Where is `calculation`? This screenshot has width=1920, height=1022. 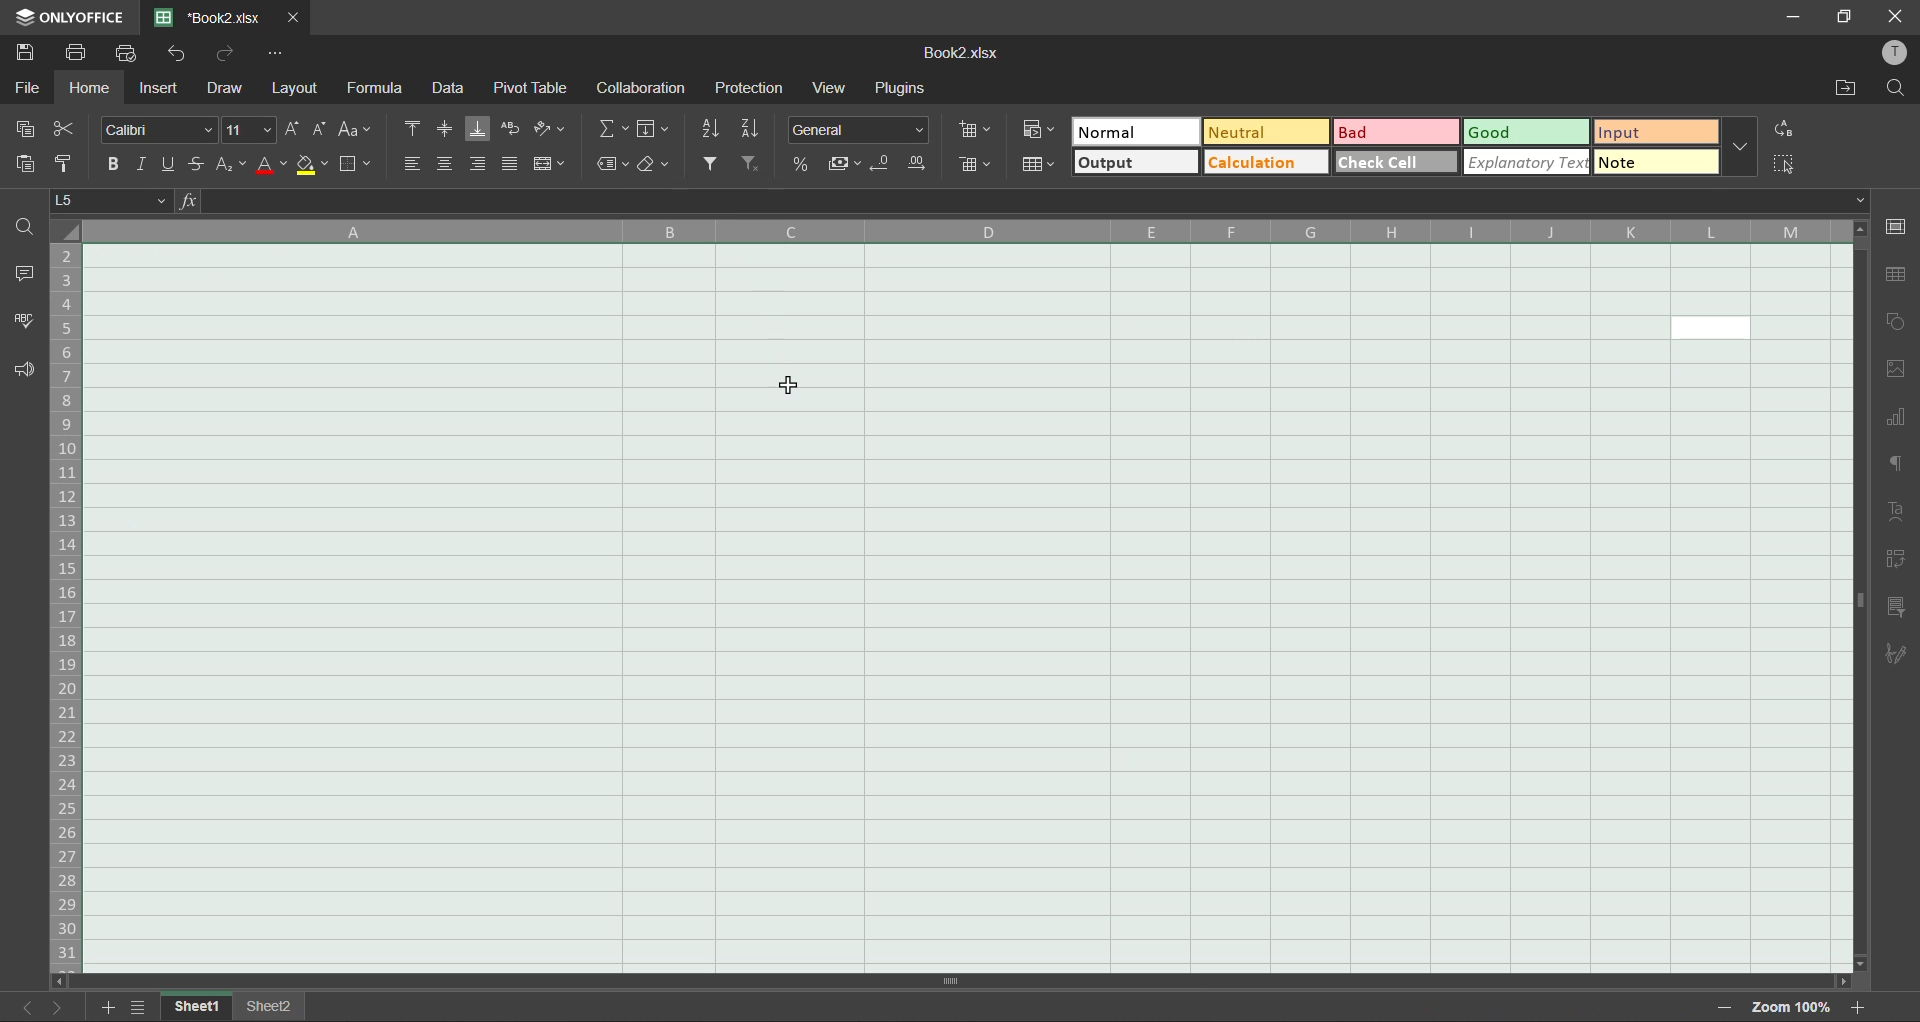
calculation is located at coordinates (1268, 163).